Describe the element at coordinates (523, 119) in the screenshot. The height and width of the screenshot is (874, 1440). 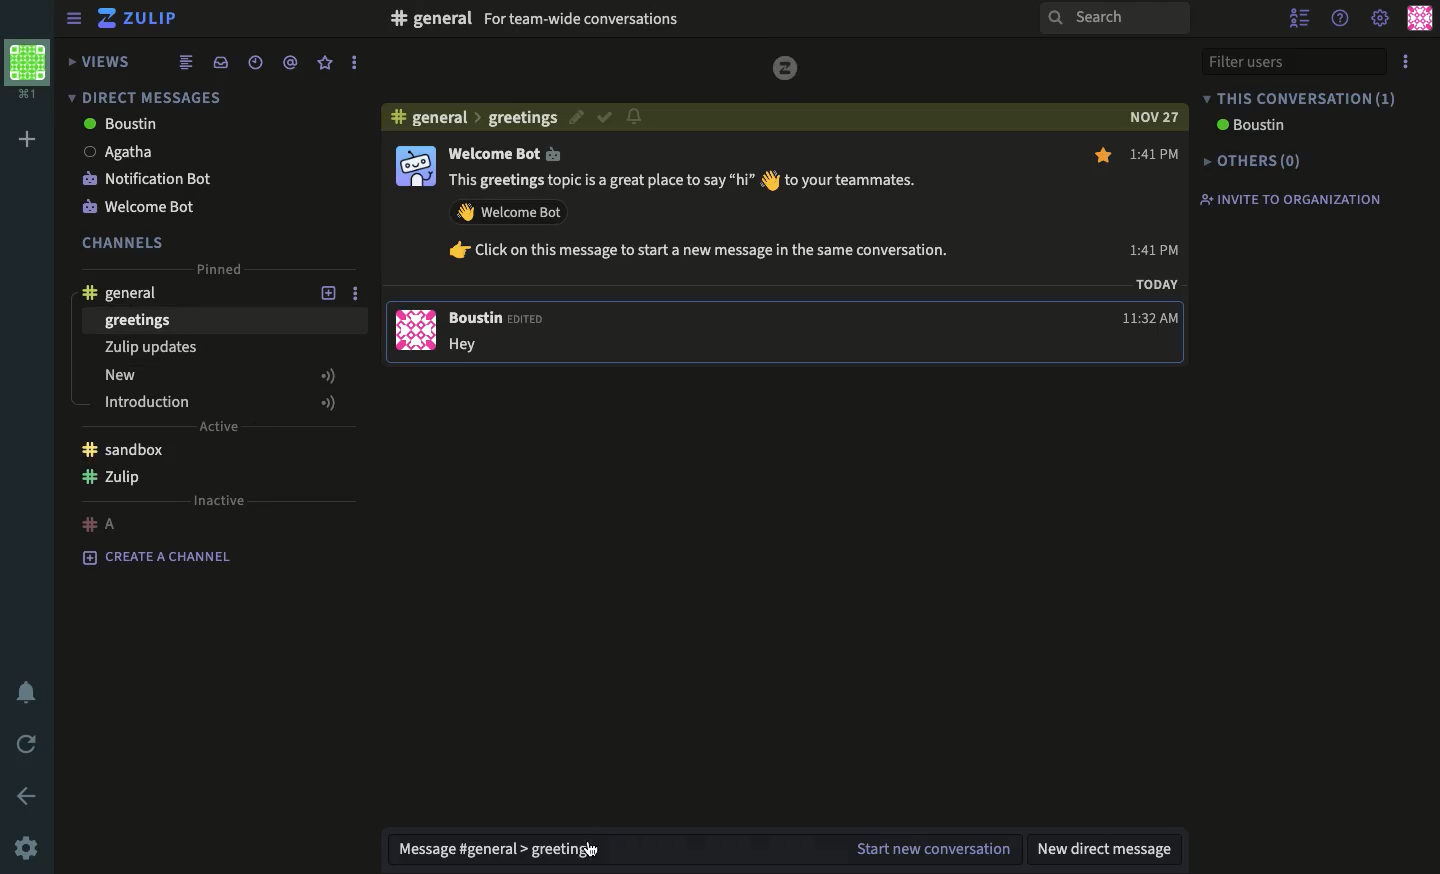
I see `greeting` at that location.